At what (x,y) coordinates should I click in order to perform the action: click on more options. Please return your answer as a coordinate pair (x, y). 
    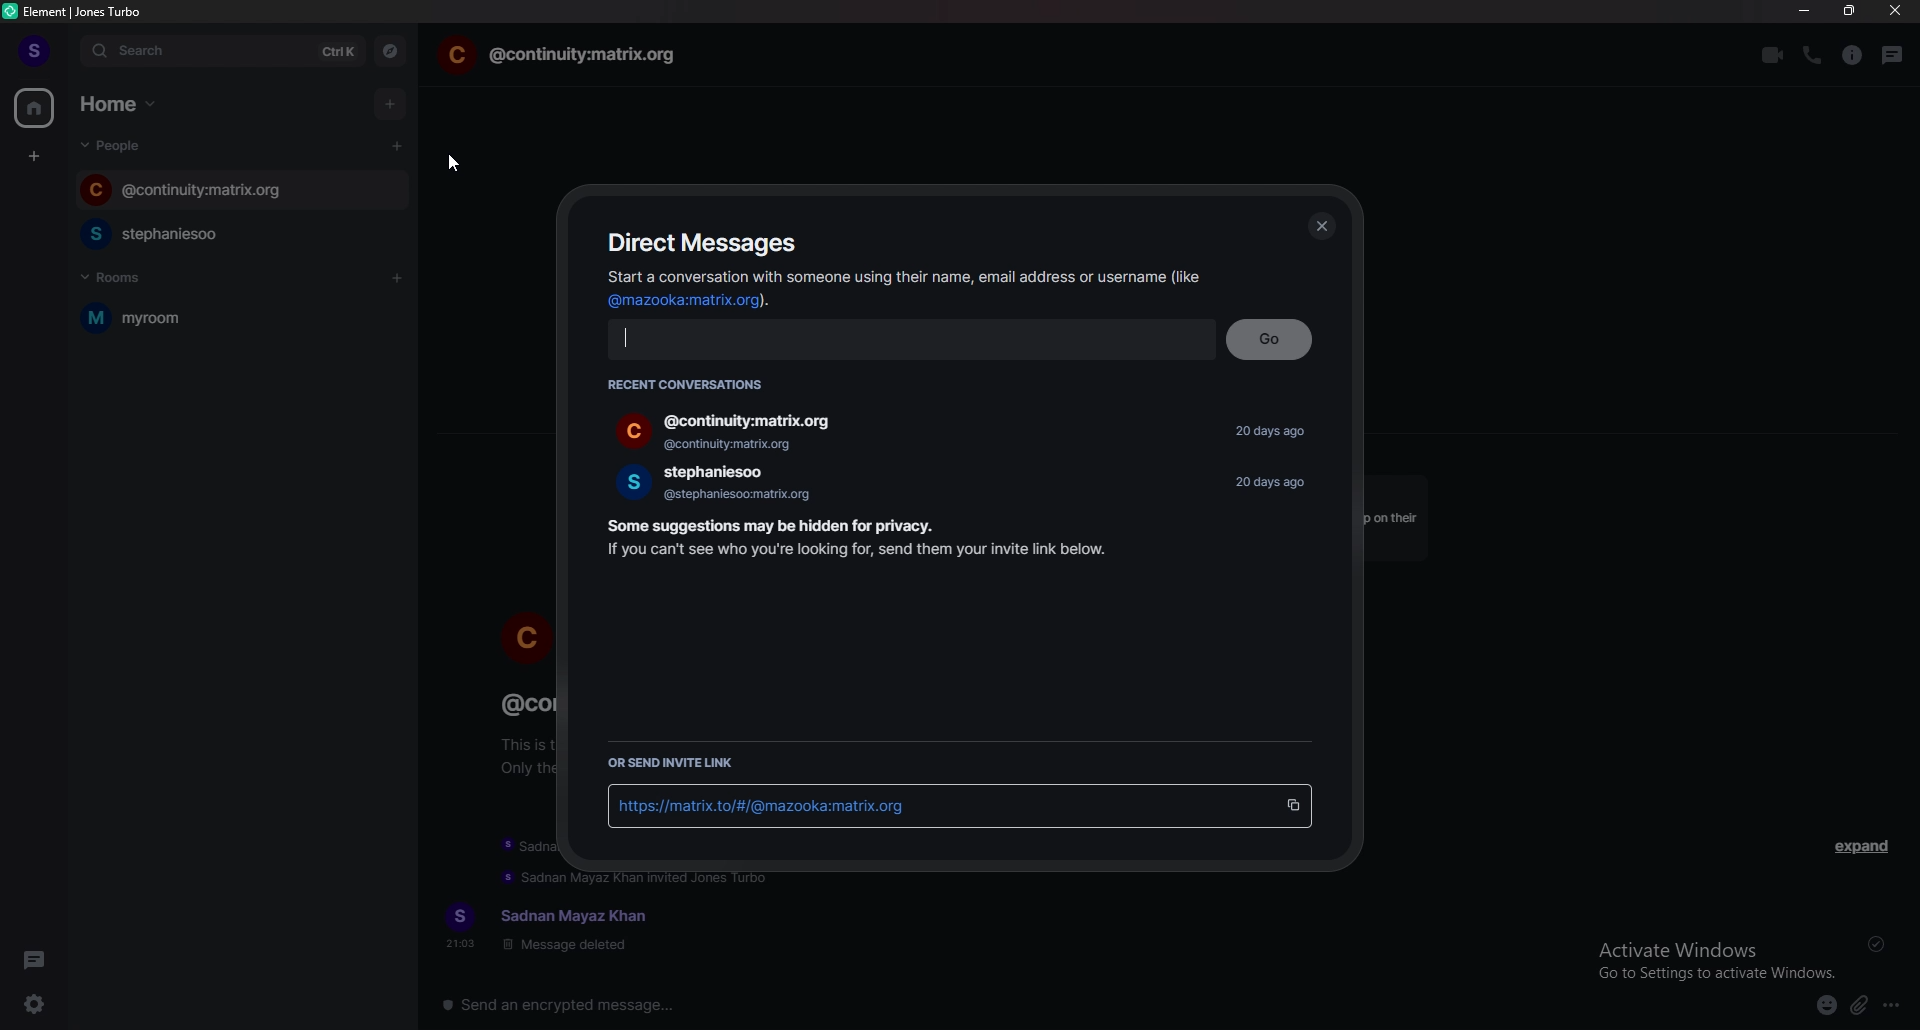
    Looking at the image, I should click on (1893, 1007).